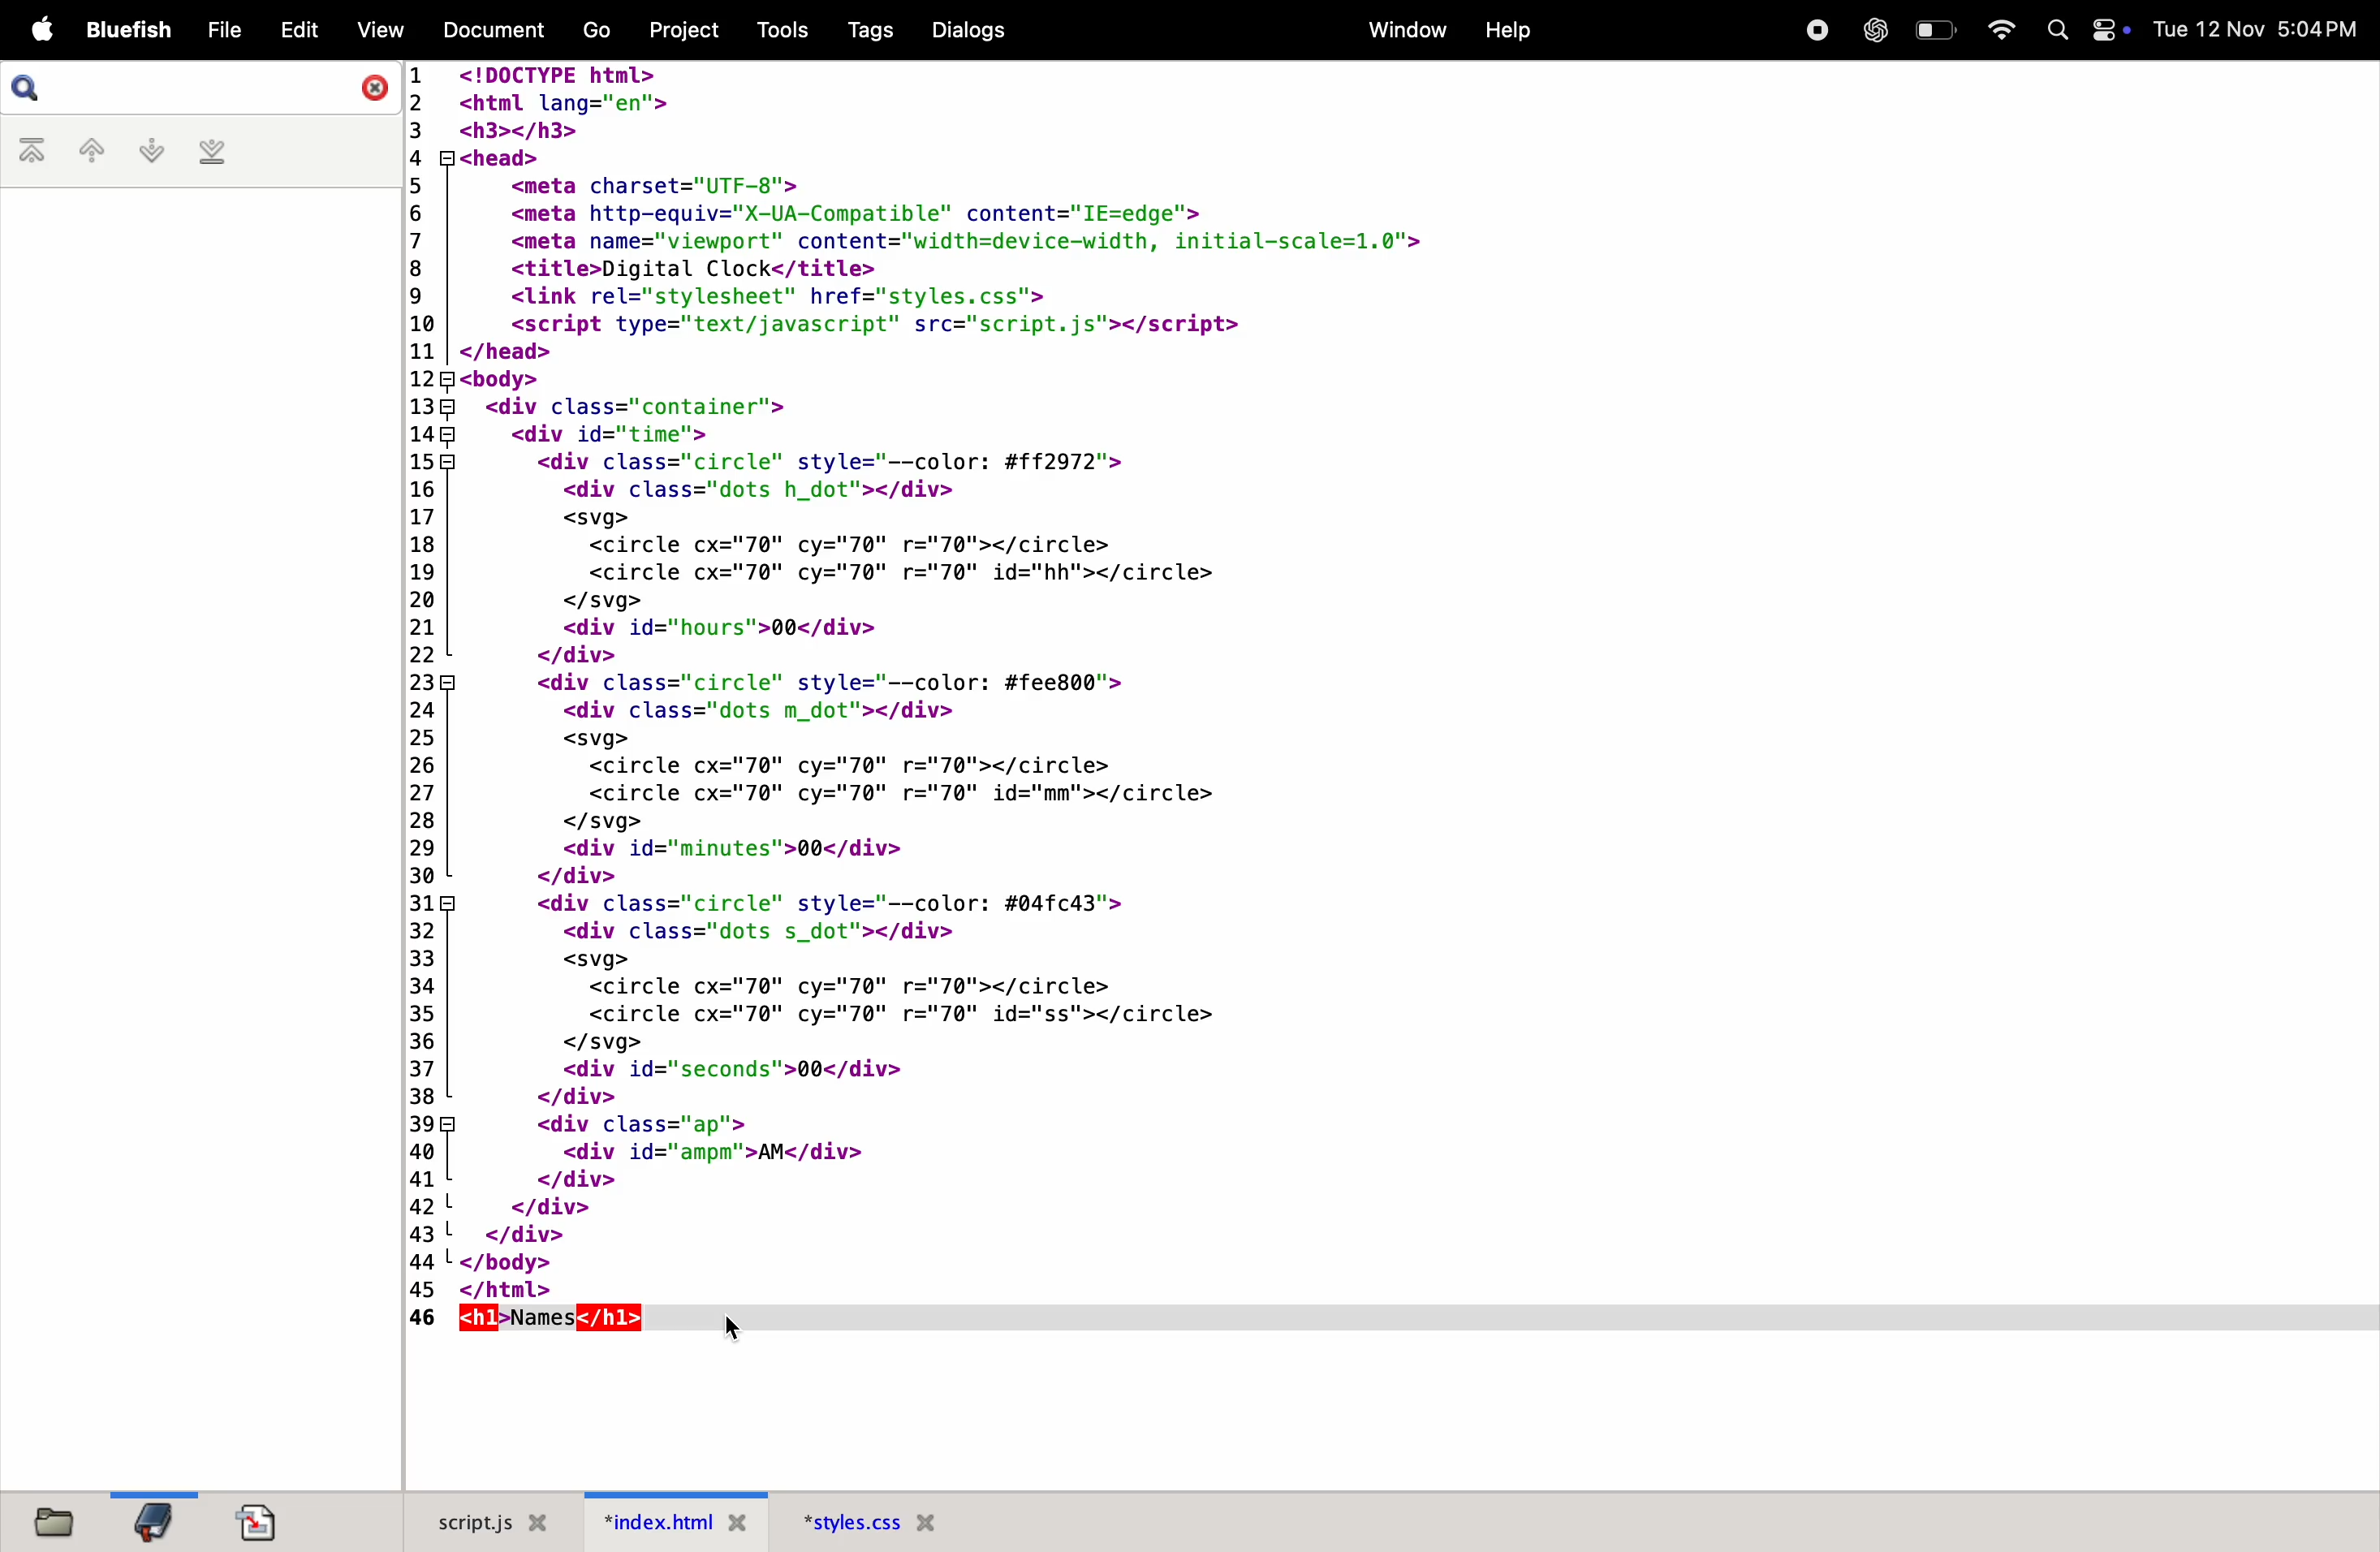 The width and height of the screenshot is (2380, 1552). I want to click on style.css, so click(863, 1518).